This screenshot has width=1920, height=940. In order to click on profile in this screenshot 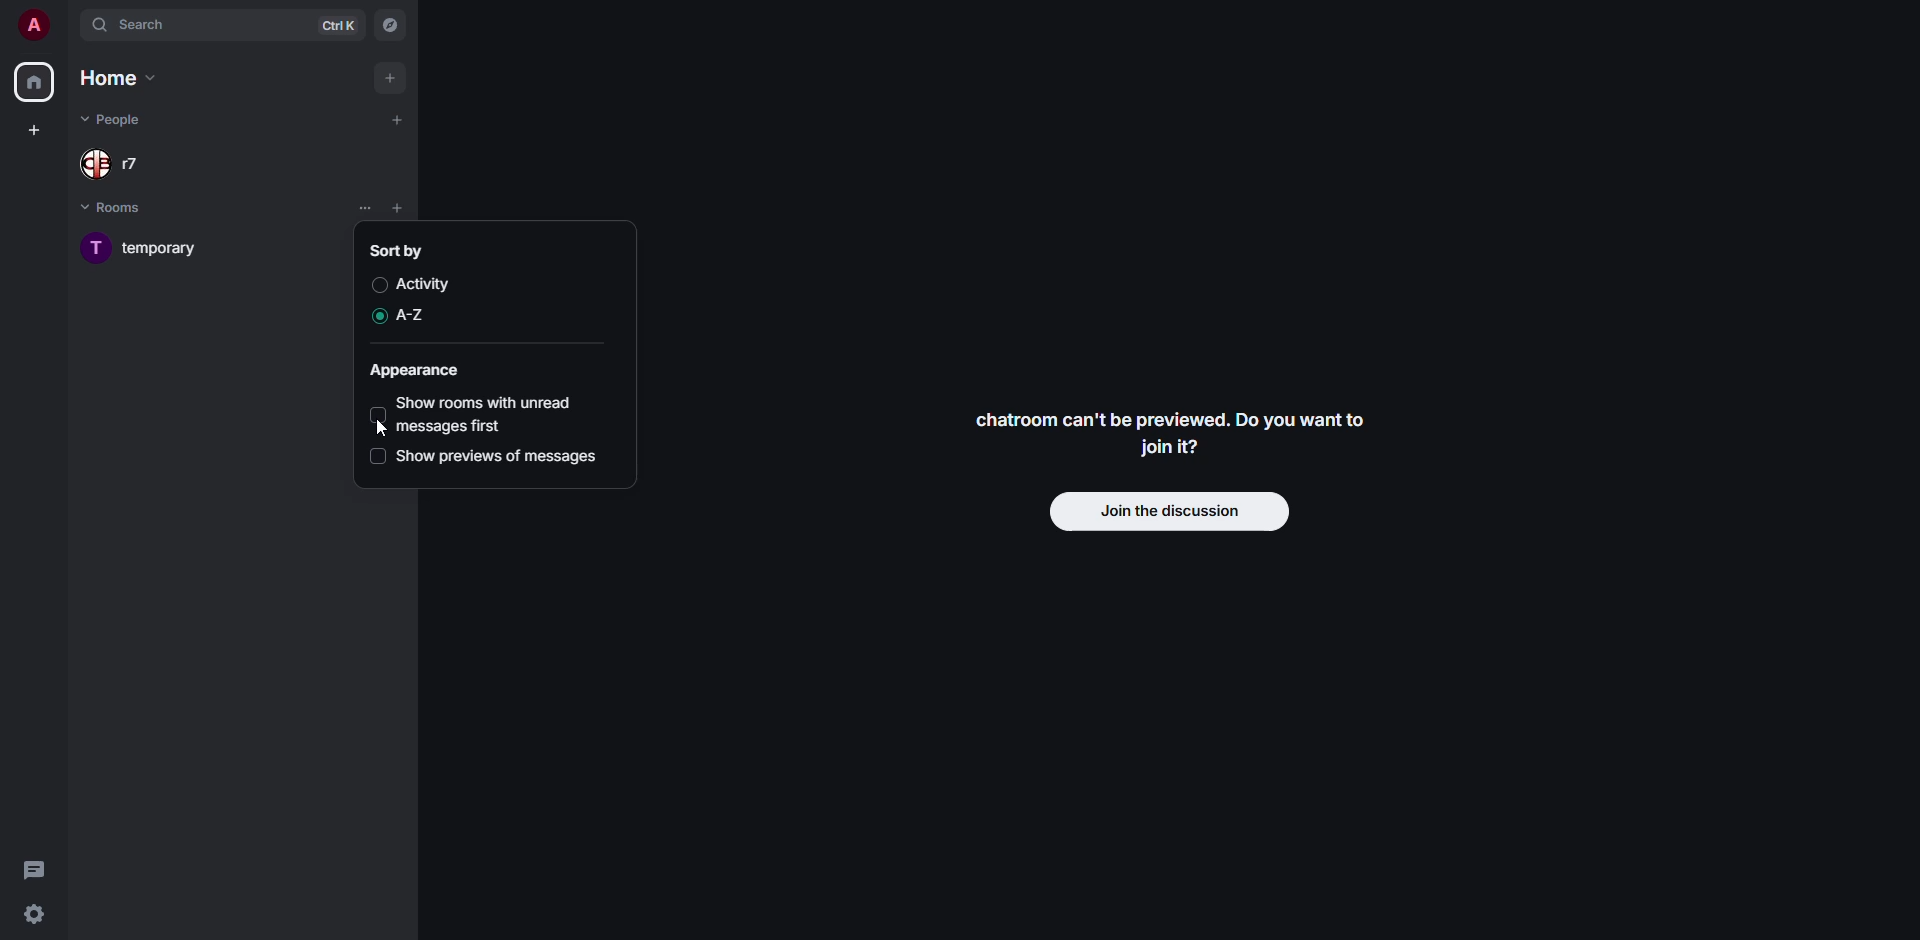, I will do `click(33, 25)`.